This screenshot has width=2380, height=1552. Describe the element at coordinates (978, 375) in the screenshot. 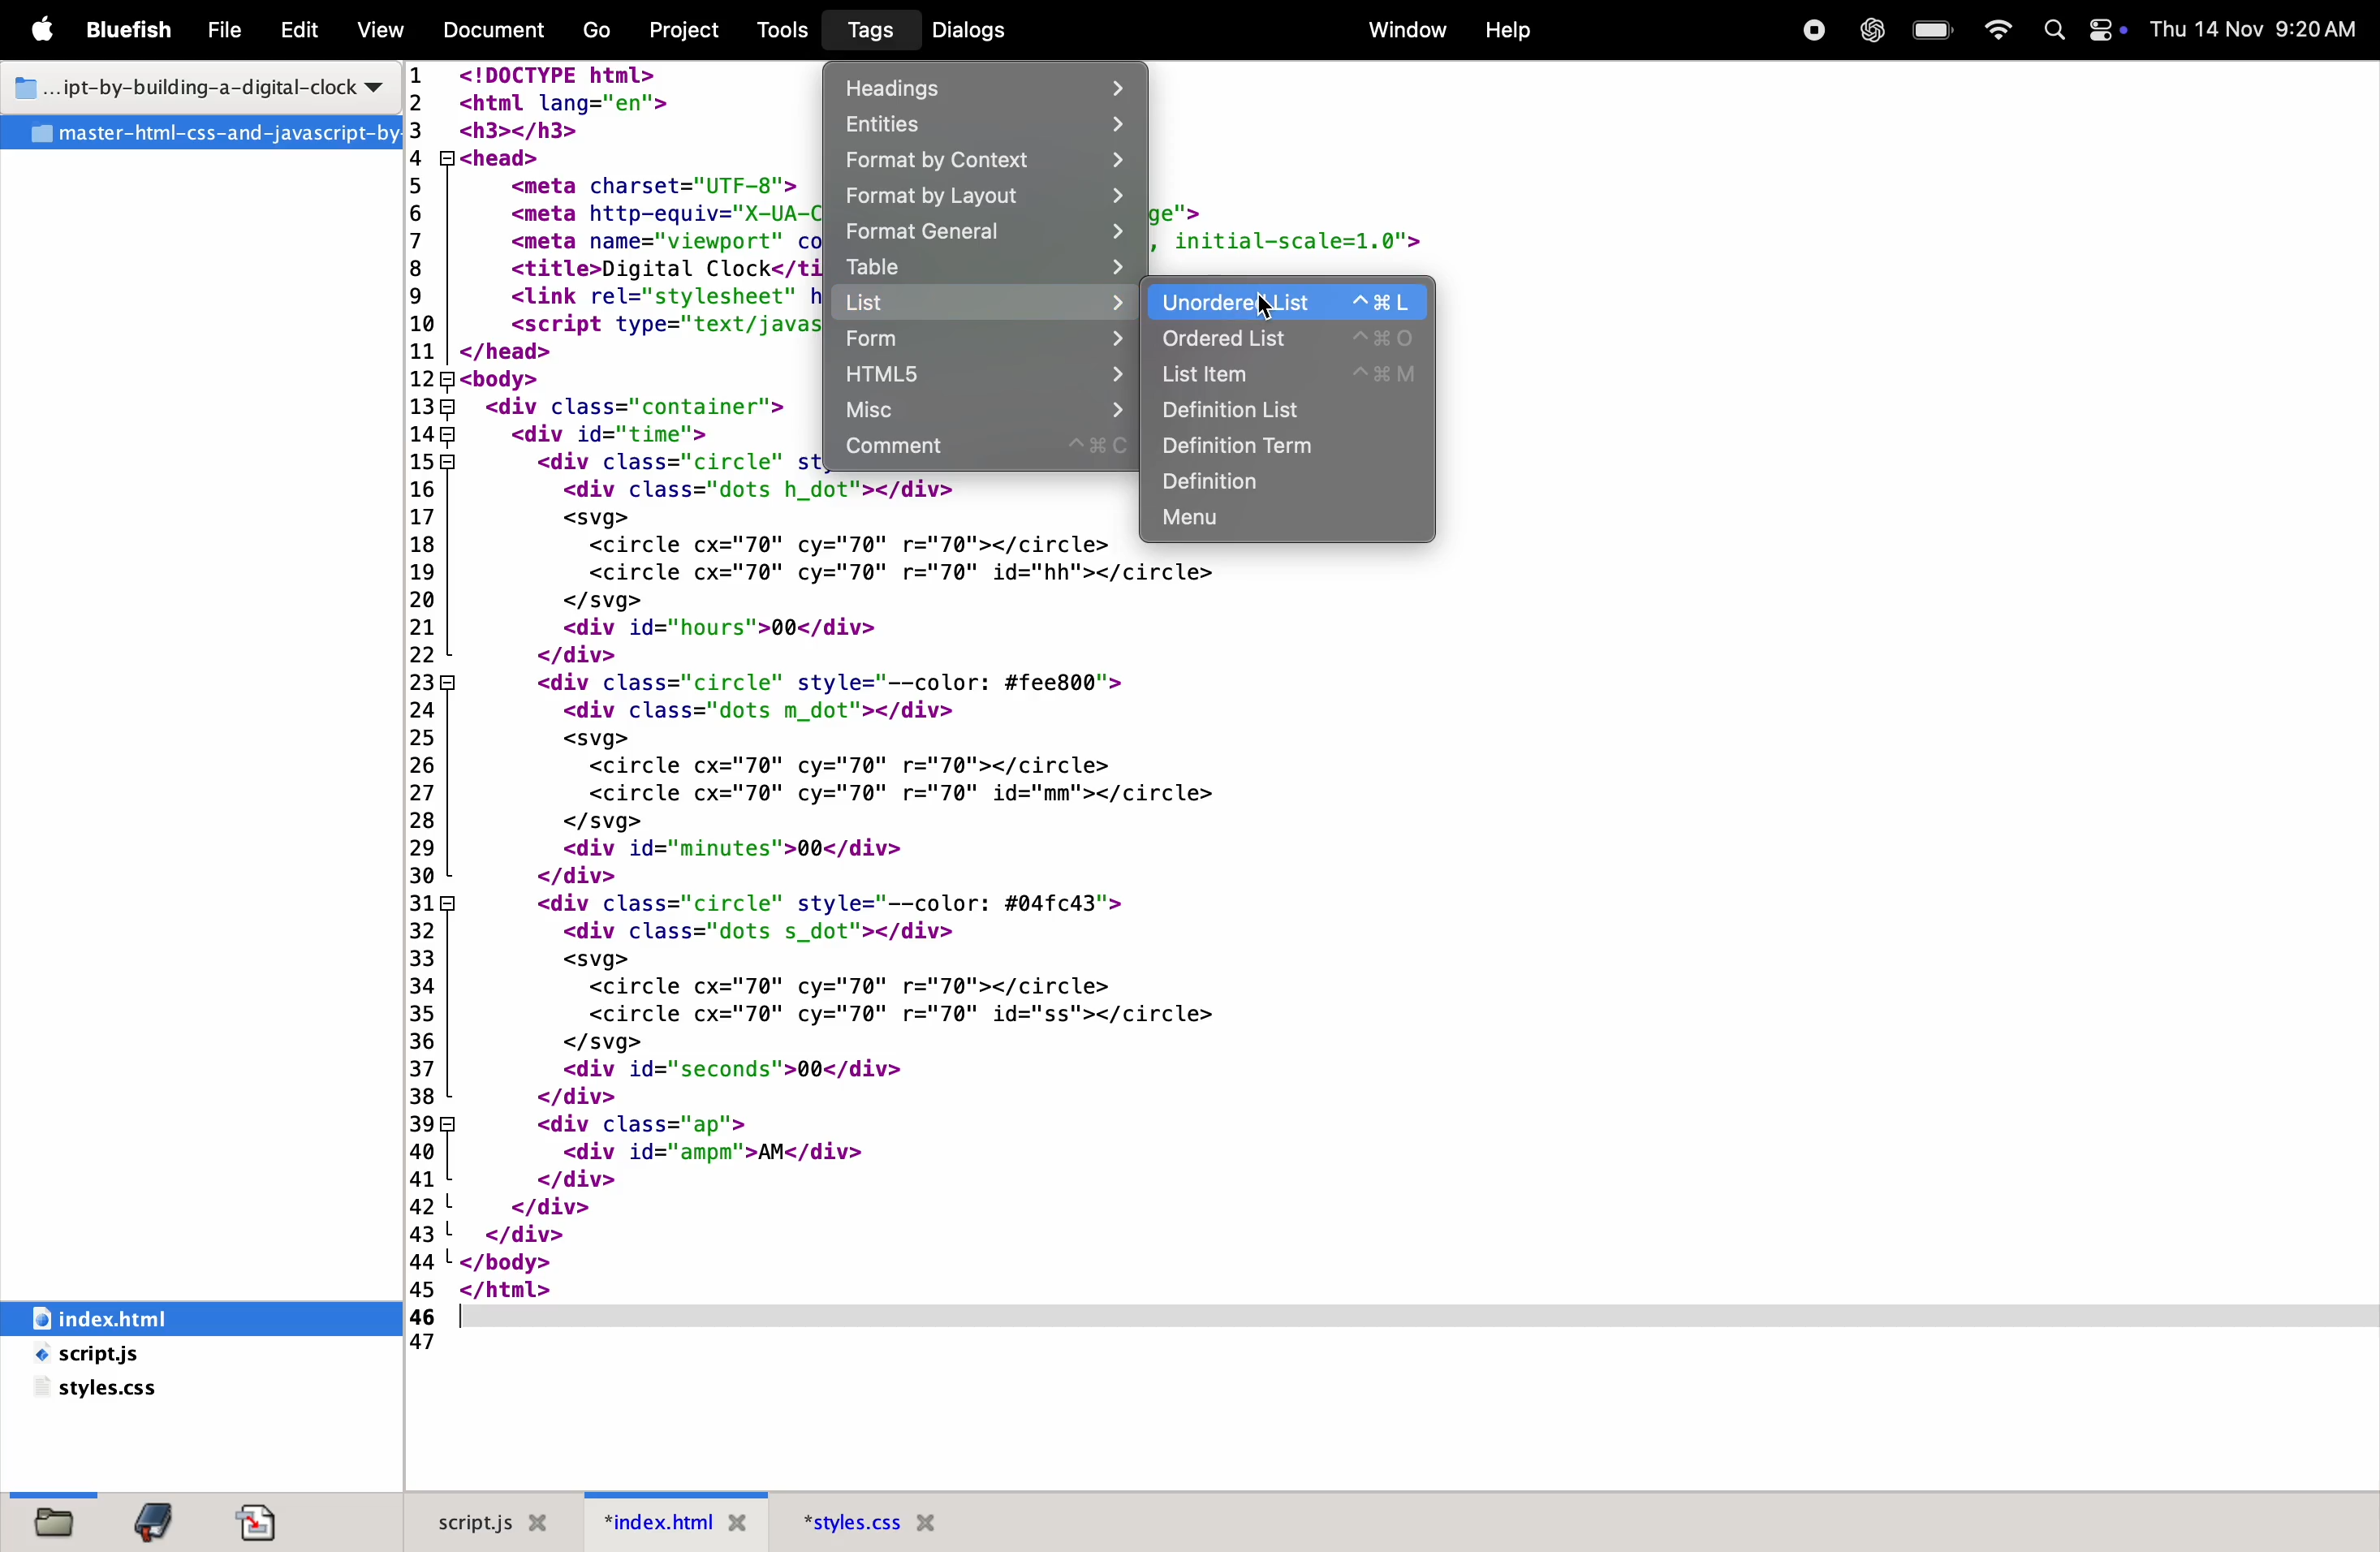

I see `HTML 5` at that location.